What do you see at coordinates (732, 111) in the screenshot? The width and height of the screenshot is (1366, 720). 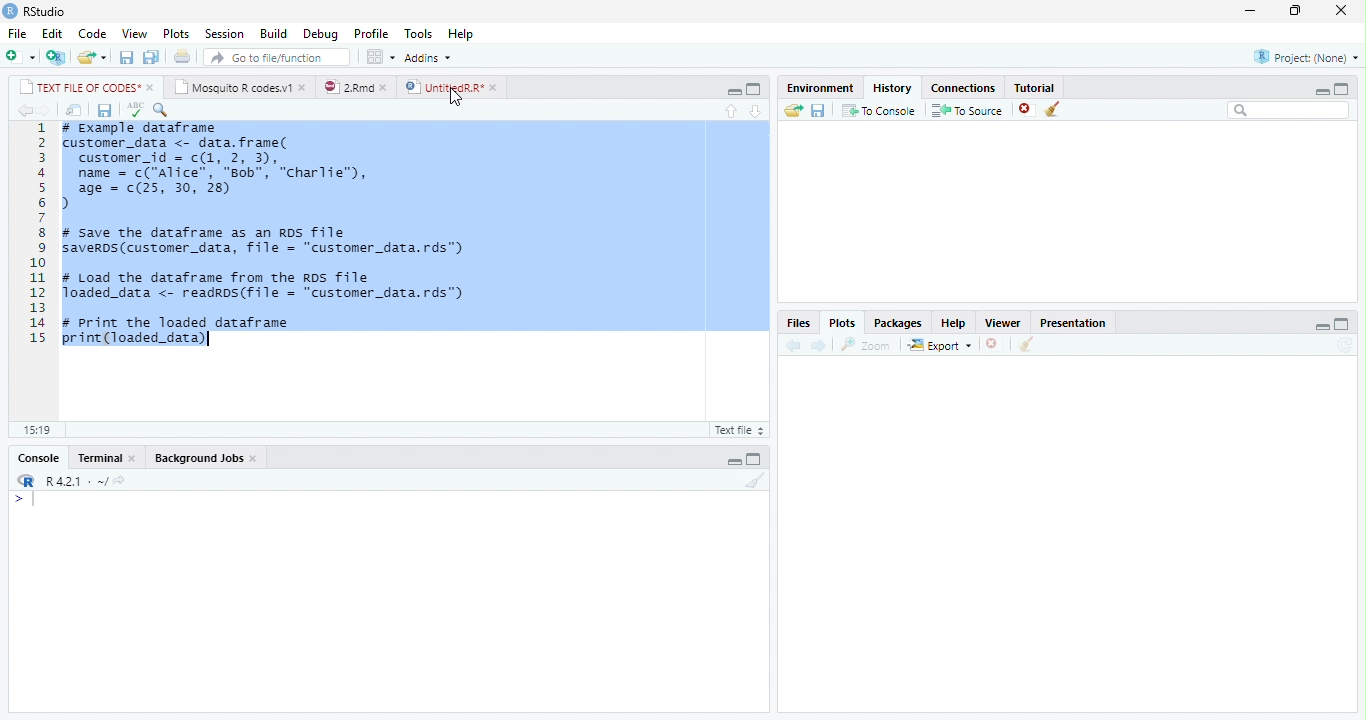 I see `up` at bounding box center [732, 111].